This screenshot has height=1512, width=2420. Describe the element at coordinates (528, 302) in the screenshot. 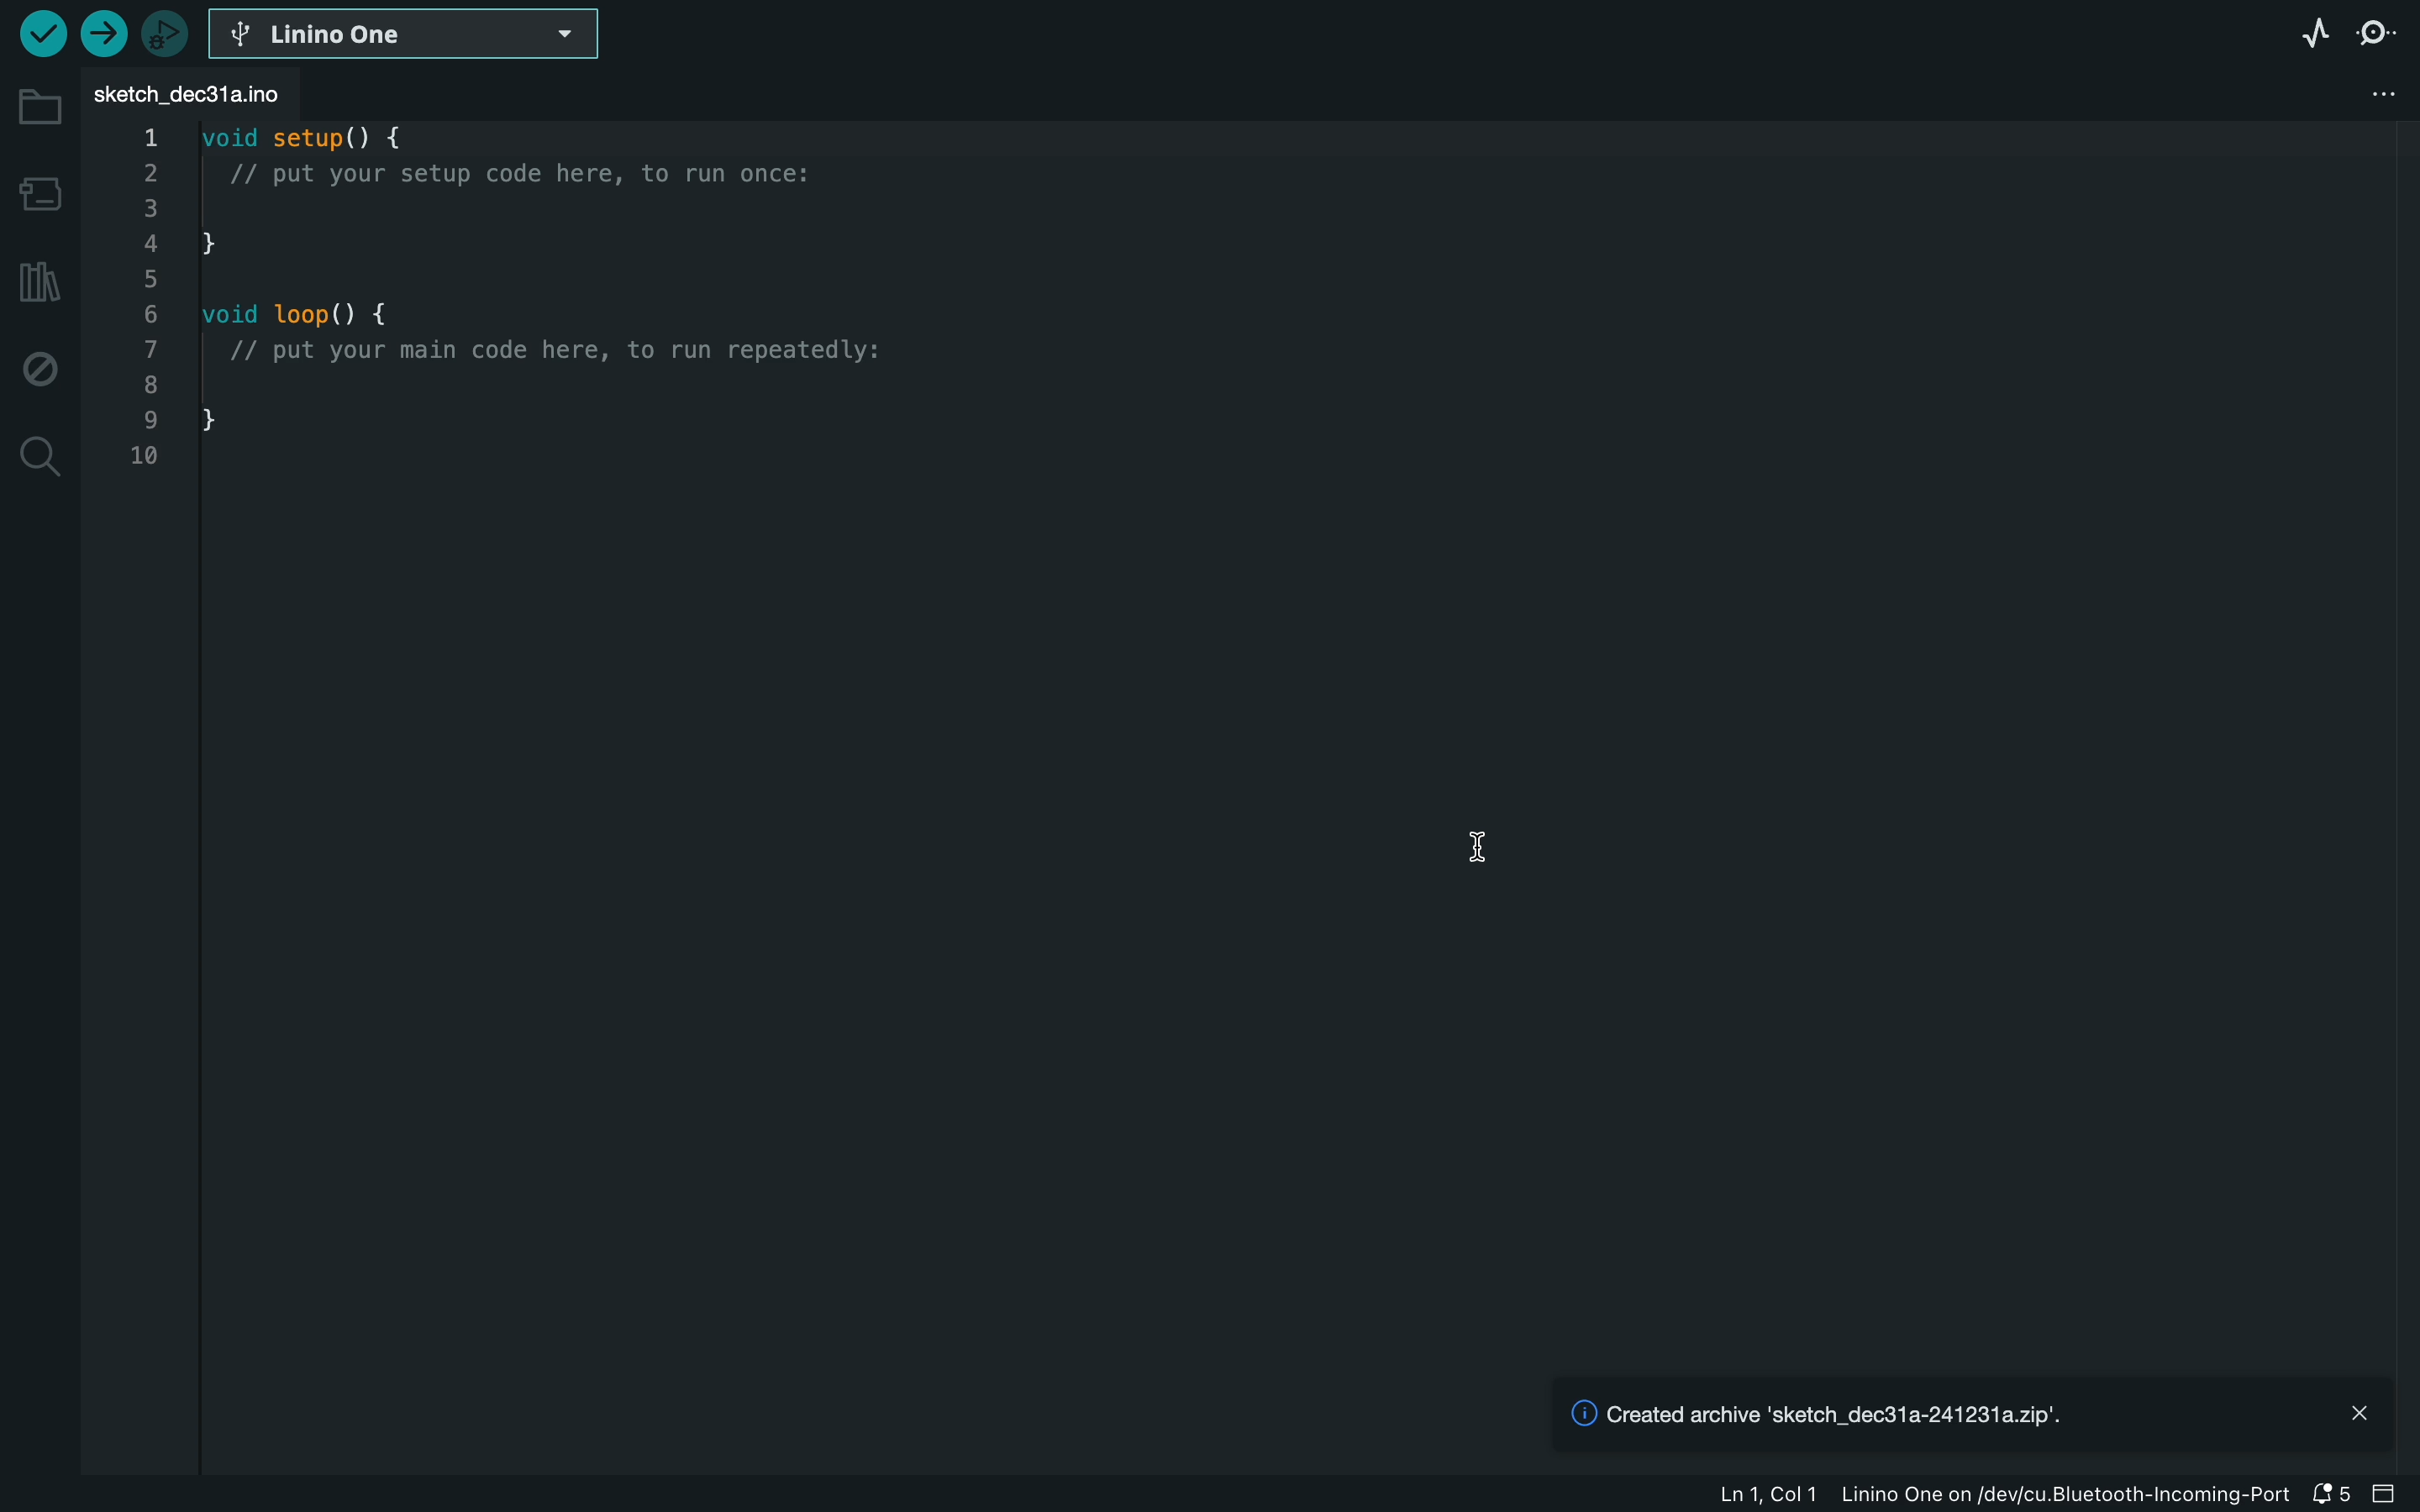

I see `code` at that location.